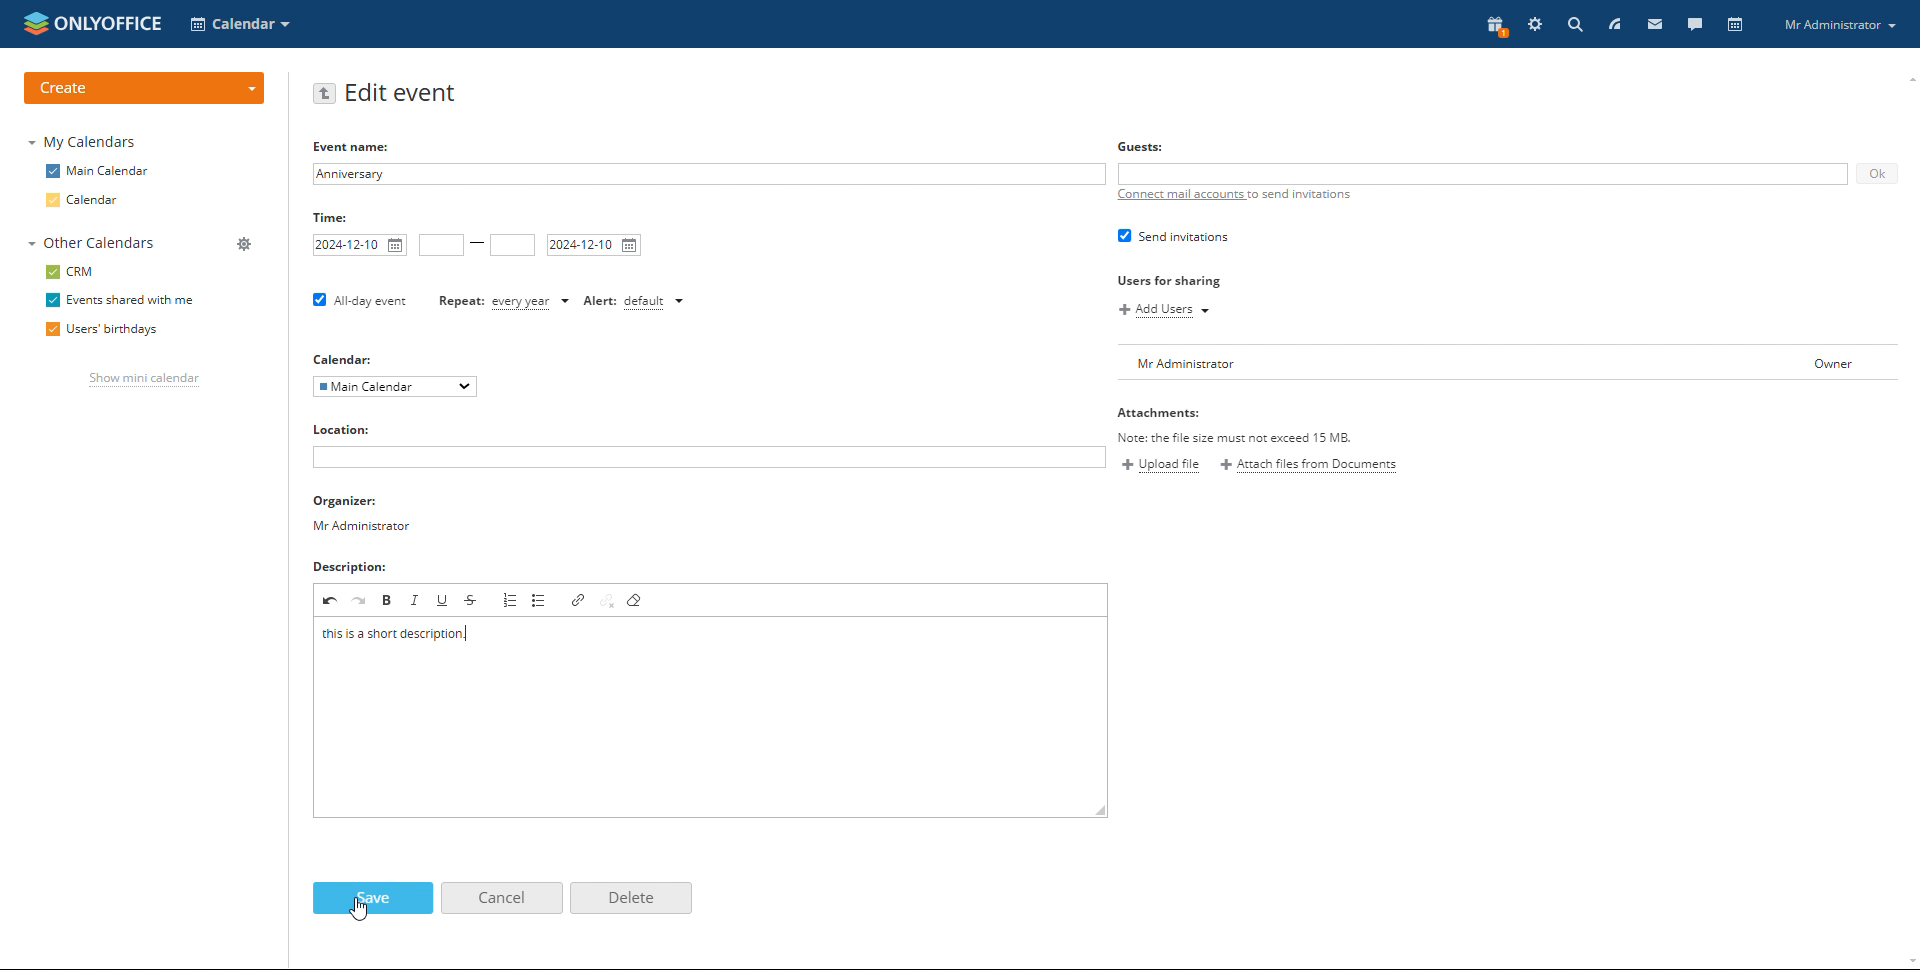 This screenshot has width=1920, height=970. I want to click on link, so click(577, 599).